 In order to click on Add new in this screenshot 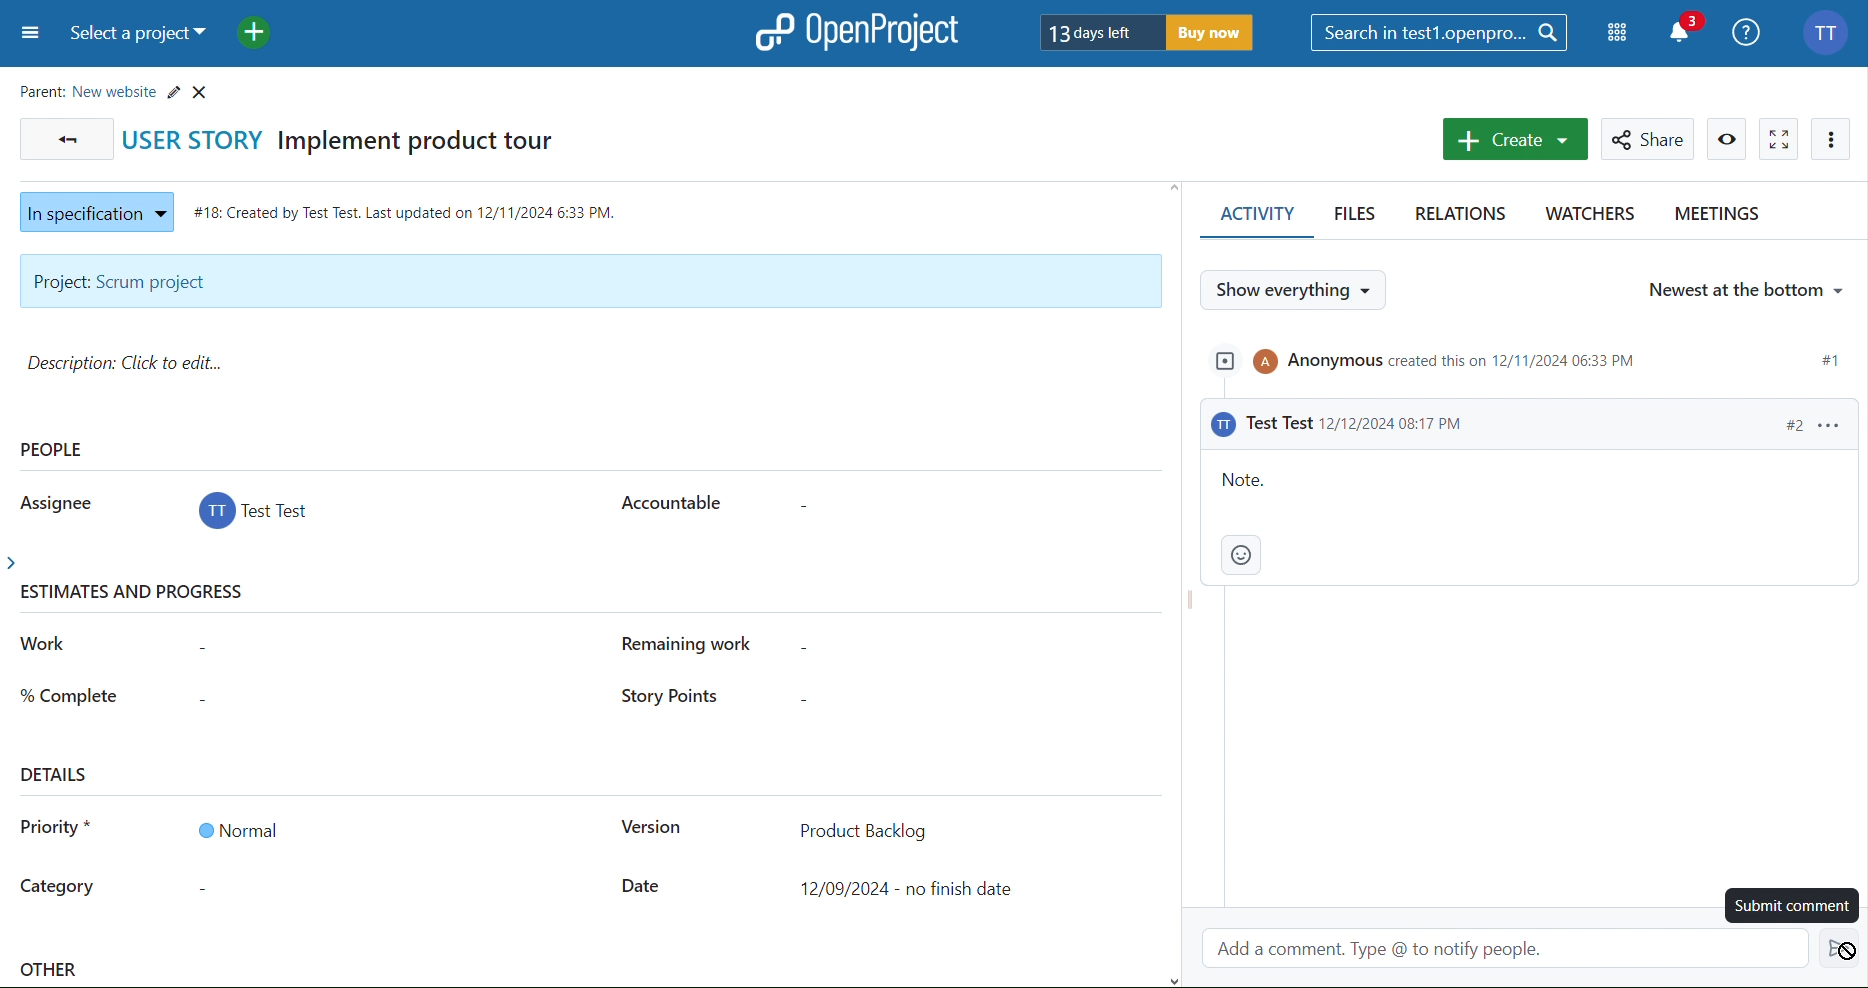, I will do `click(253, 35)`.